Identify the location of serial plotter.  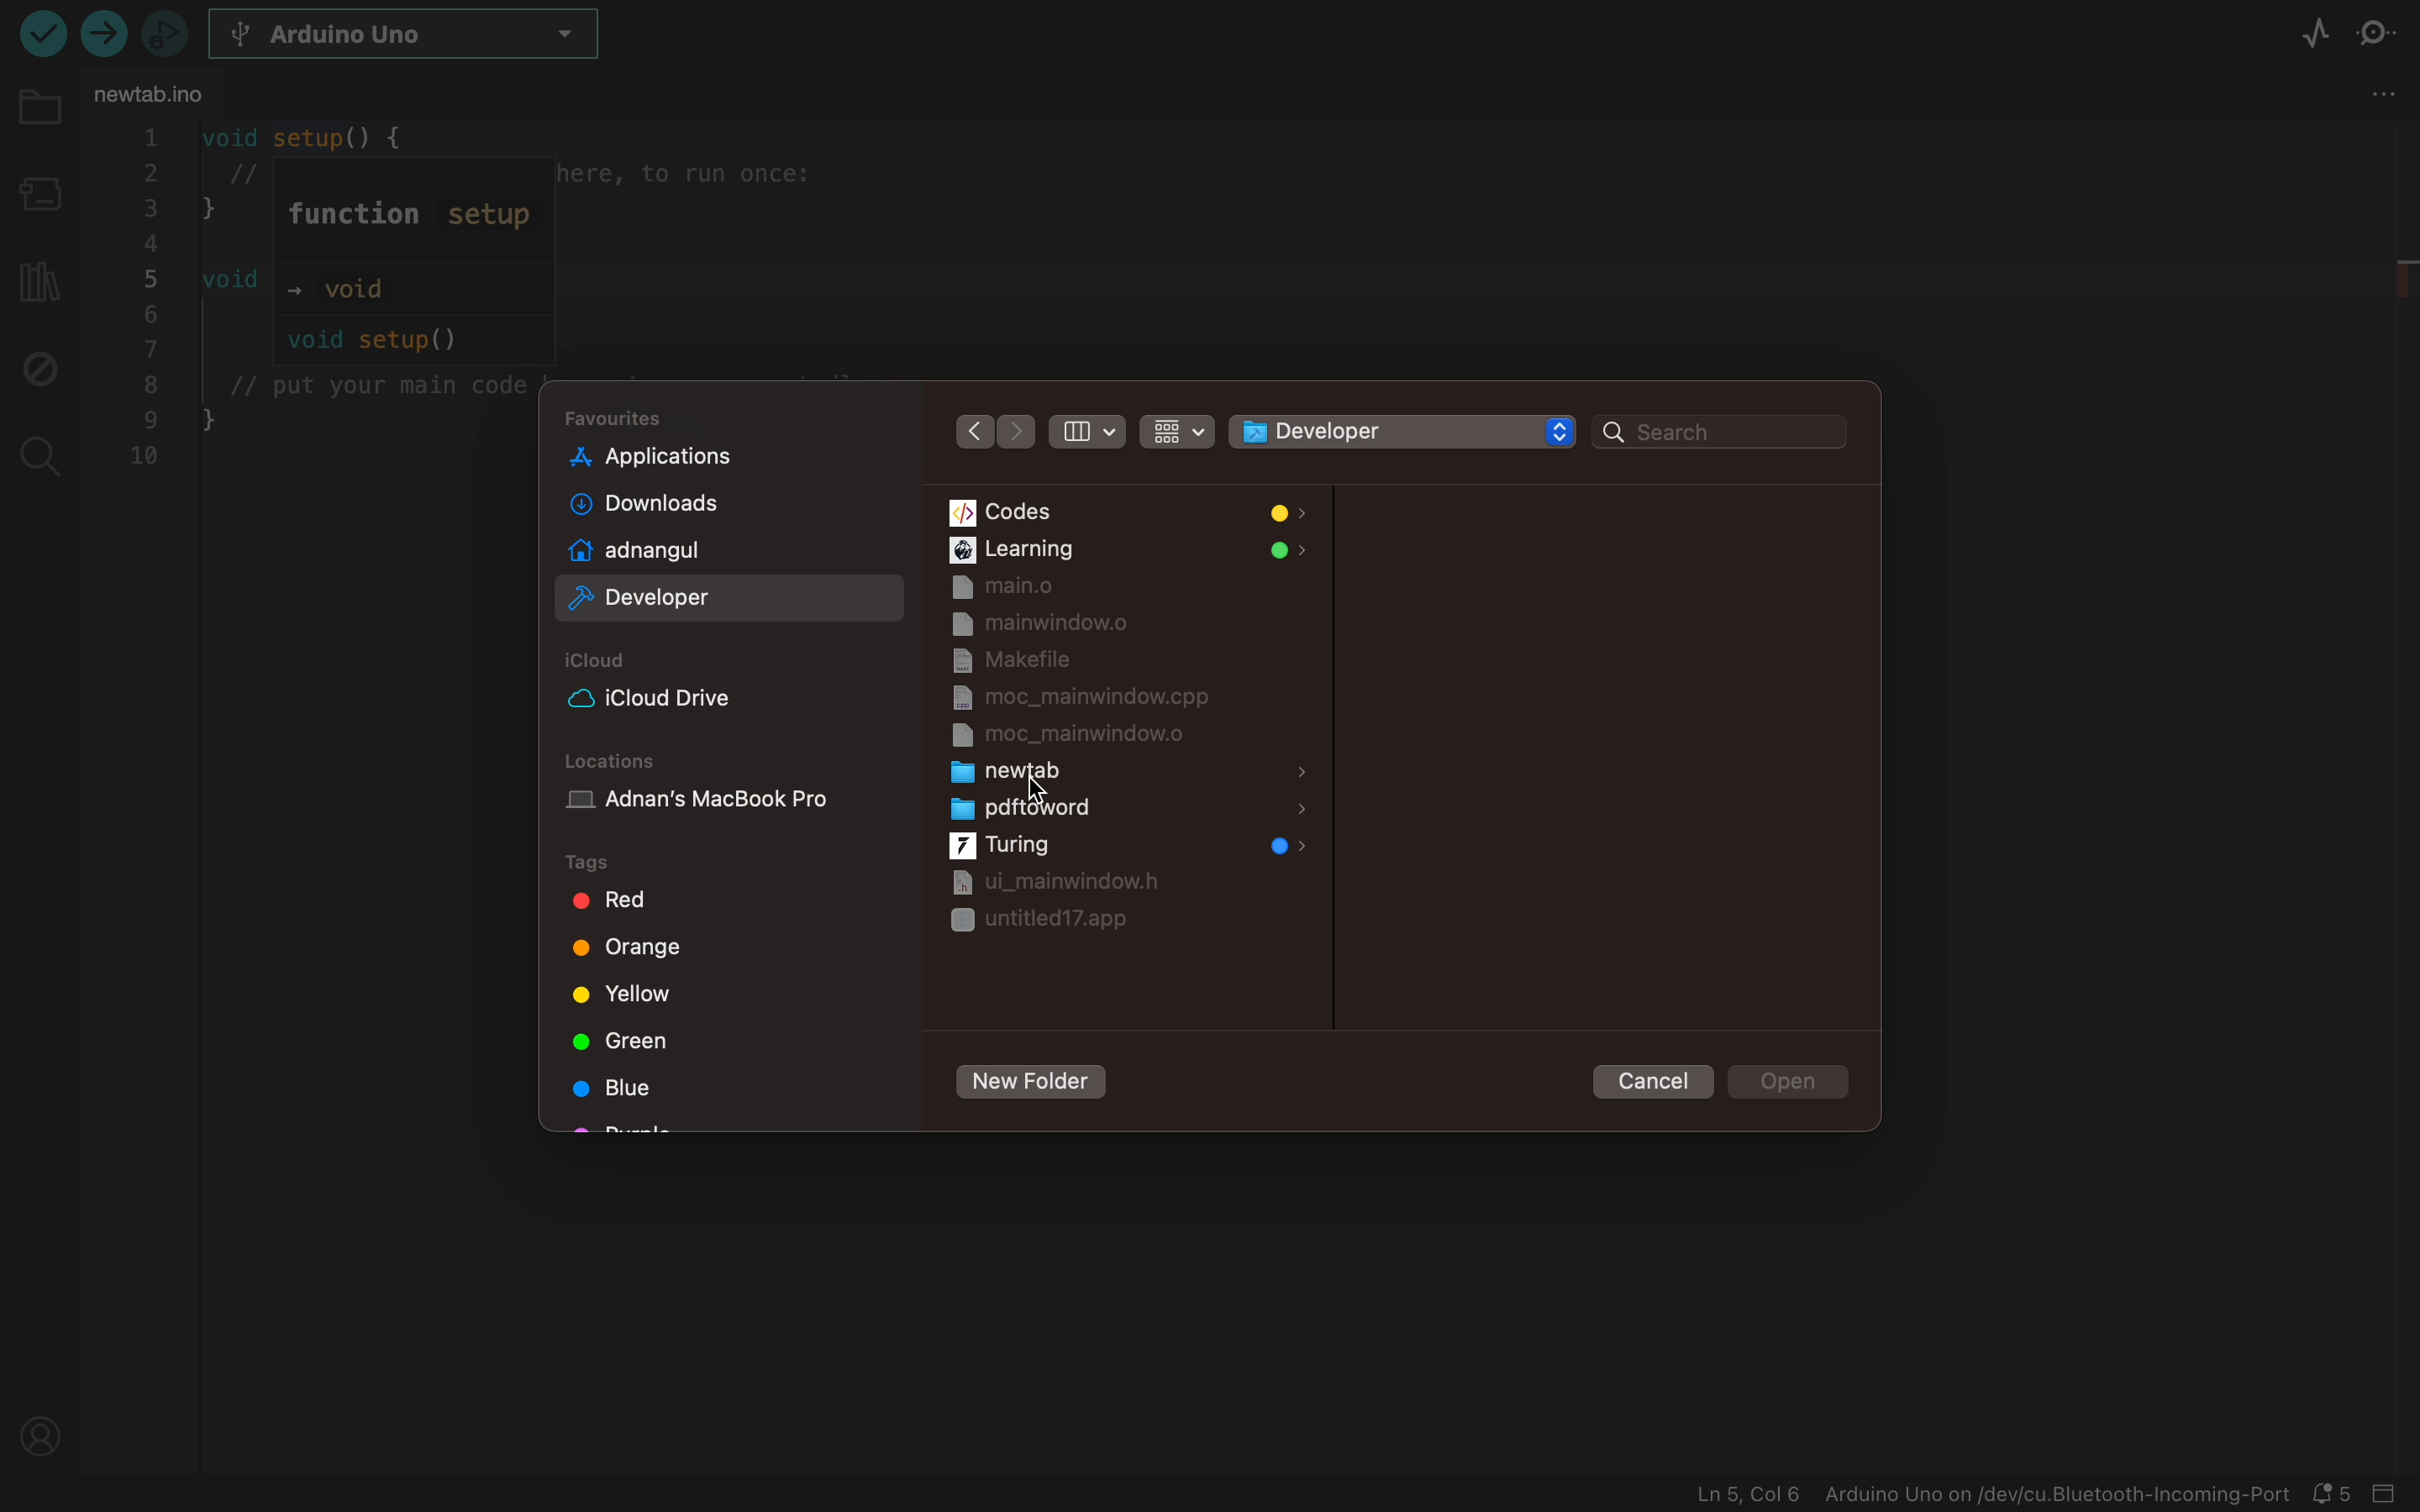
(2315, 37).